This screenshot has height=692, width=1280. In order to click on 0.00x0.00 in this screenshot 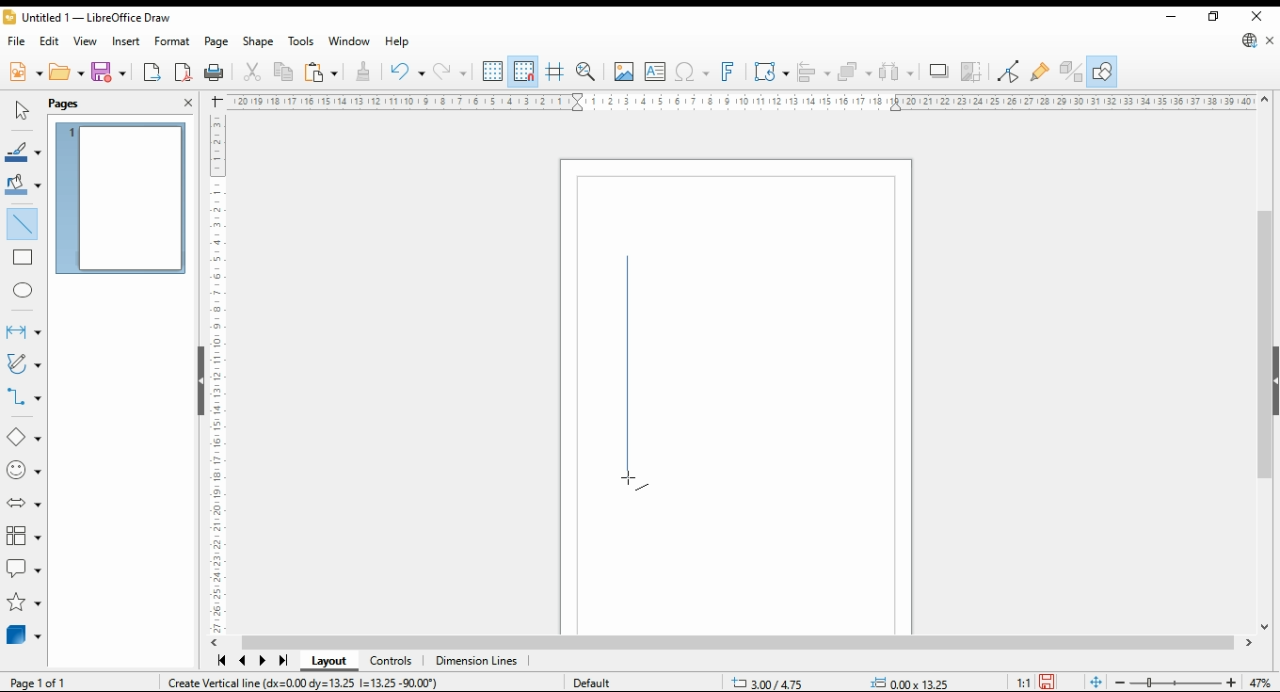, I will do `click(910, 683)`.